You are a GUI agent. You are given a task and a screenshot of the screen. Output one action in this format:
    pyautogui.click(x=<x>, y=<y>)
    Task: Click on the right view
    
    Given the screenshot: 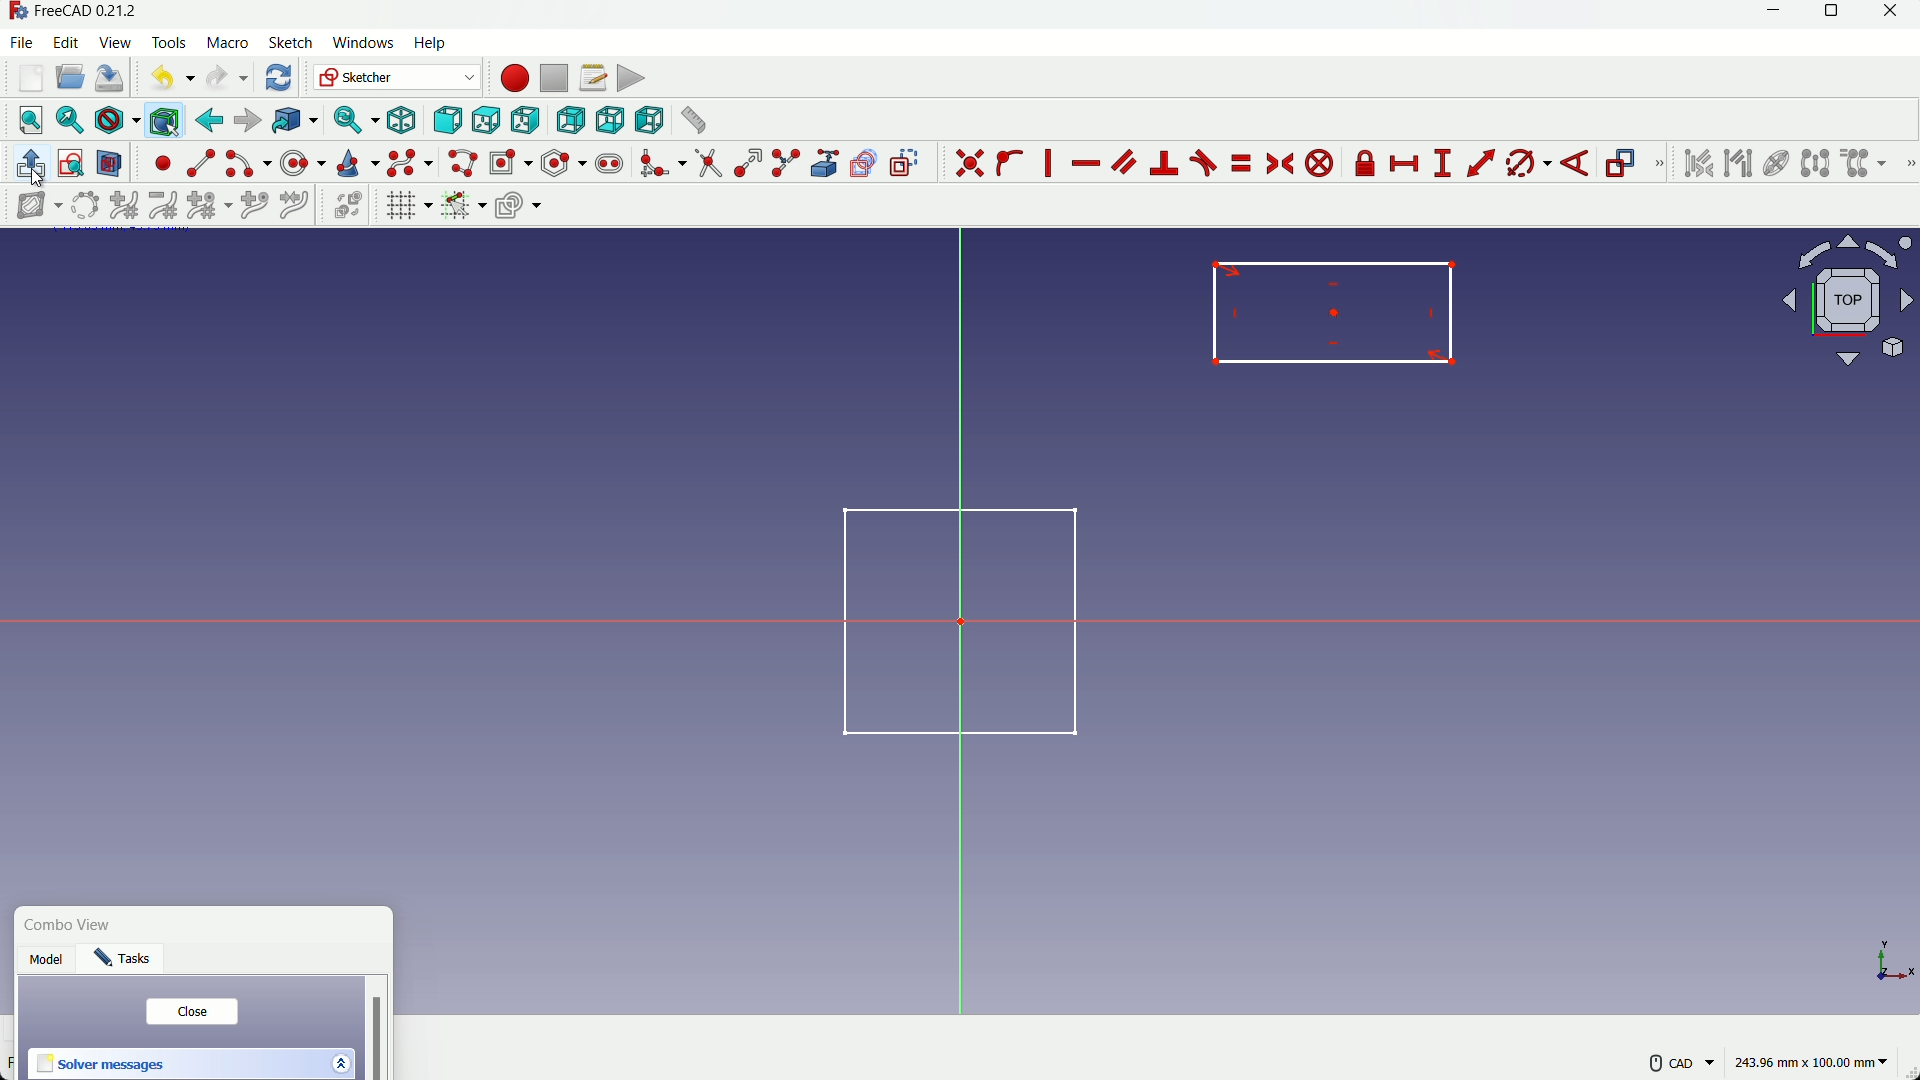 What is the action you would take?
    pyautogui.click(x=527, y=121)
    